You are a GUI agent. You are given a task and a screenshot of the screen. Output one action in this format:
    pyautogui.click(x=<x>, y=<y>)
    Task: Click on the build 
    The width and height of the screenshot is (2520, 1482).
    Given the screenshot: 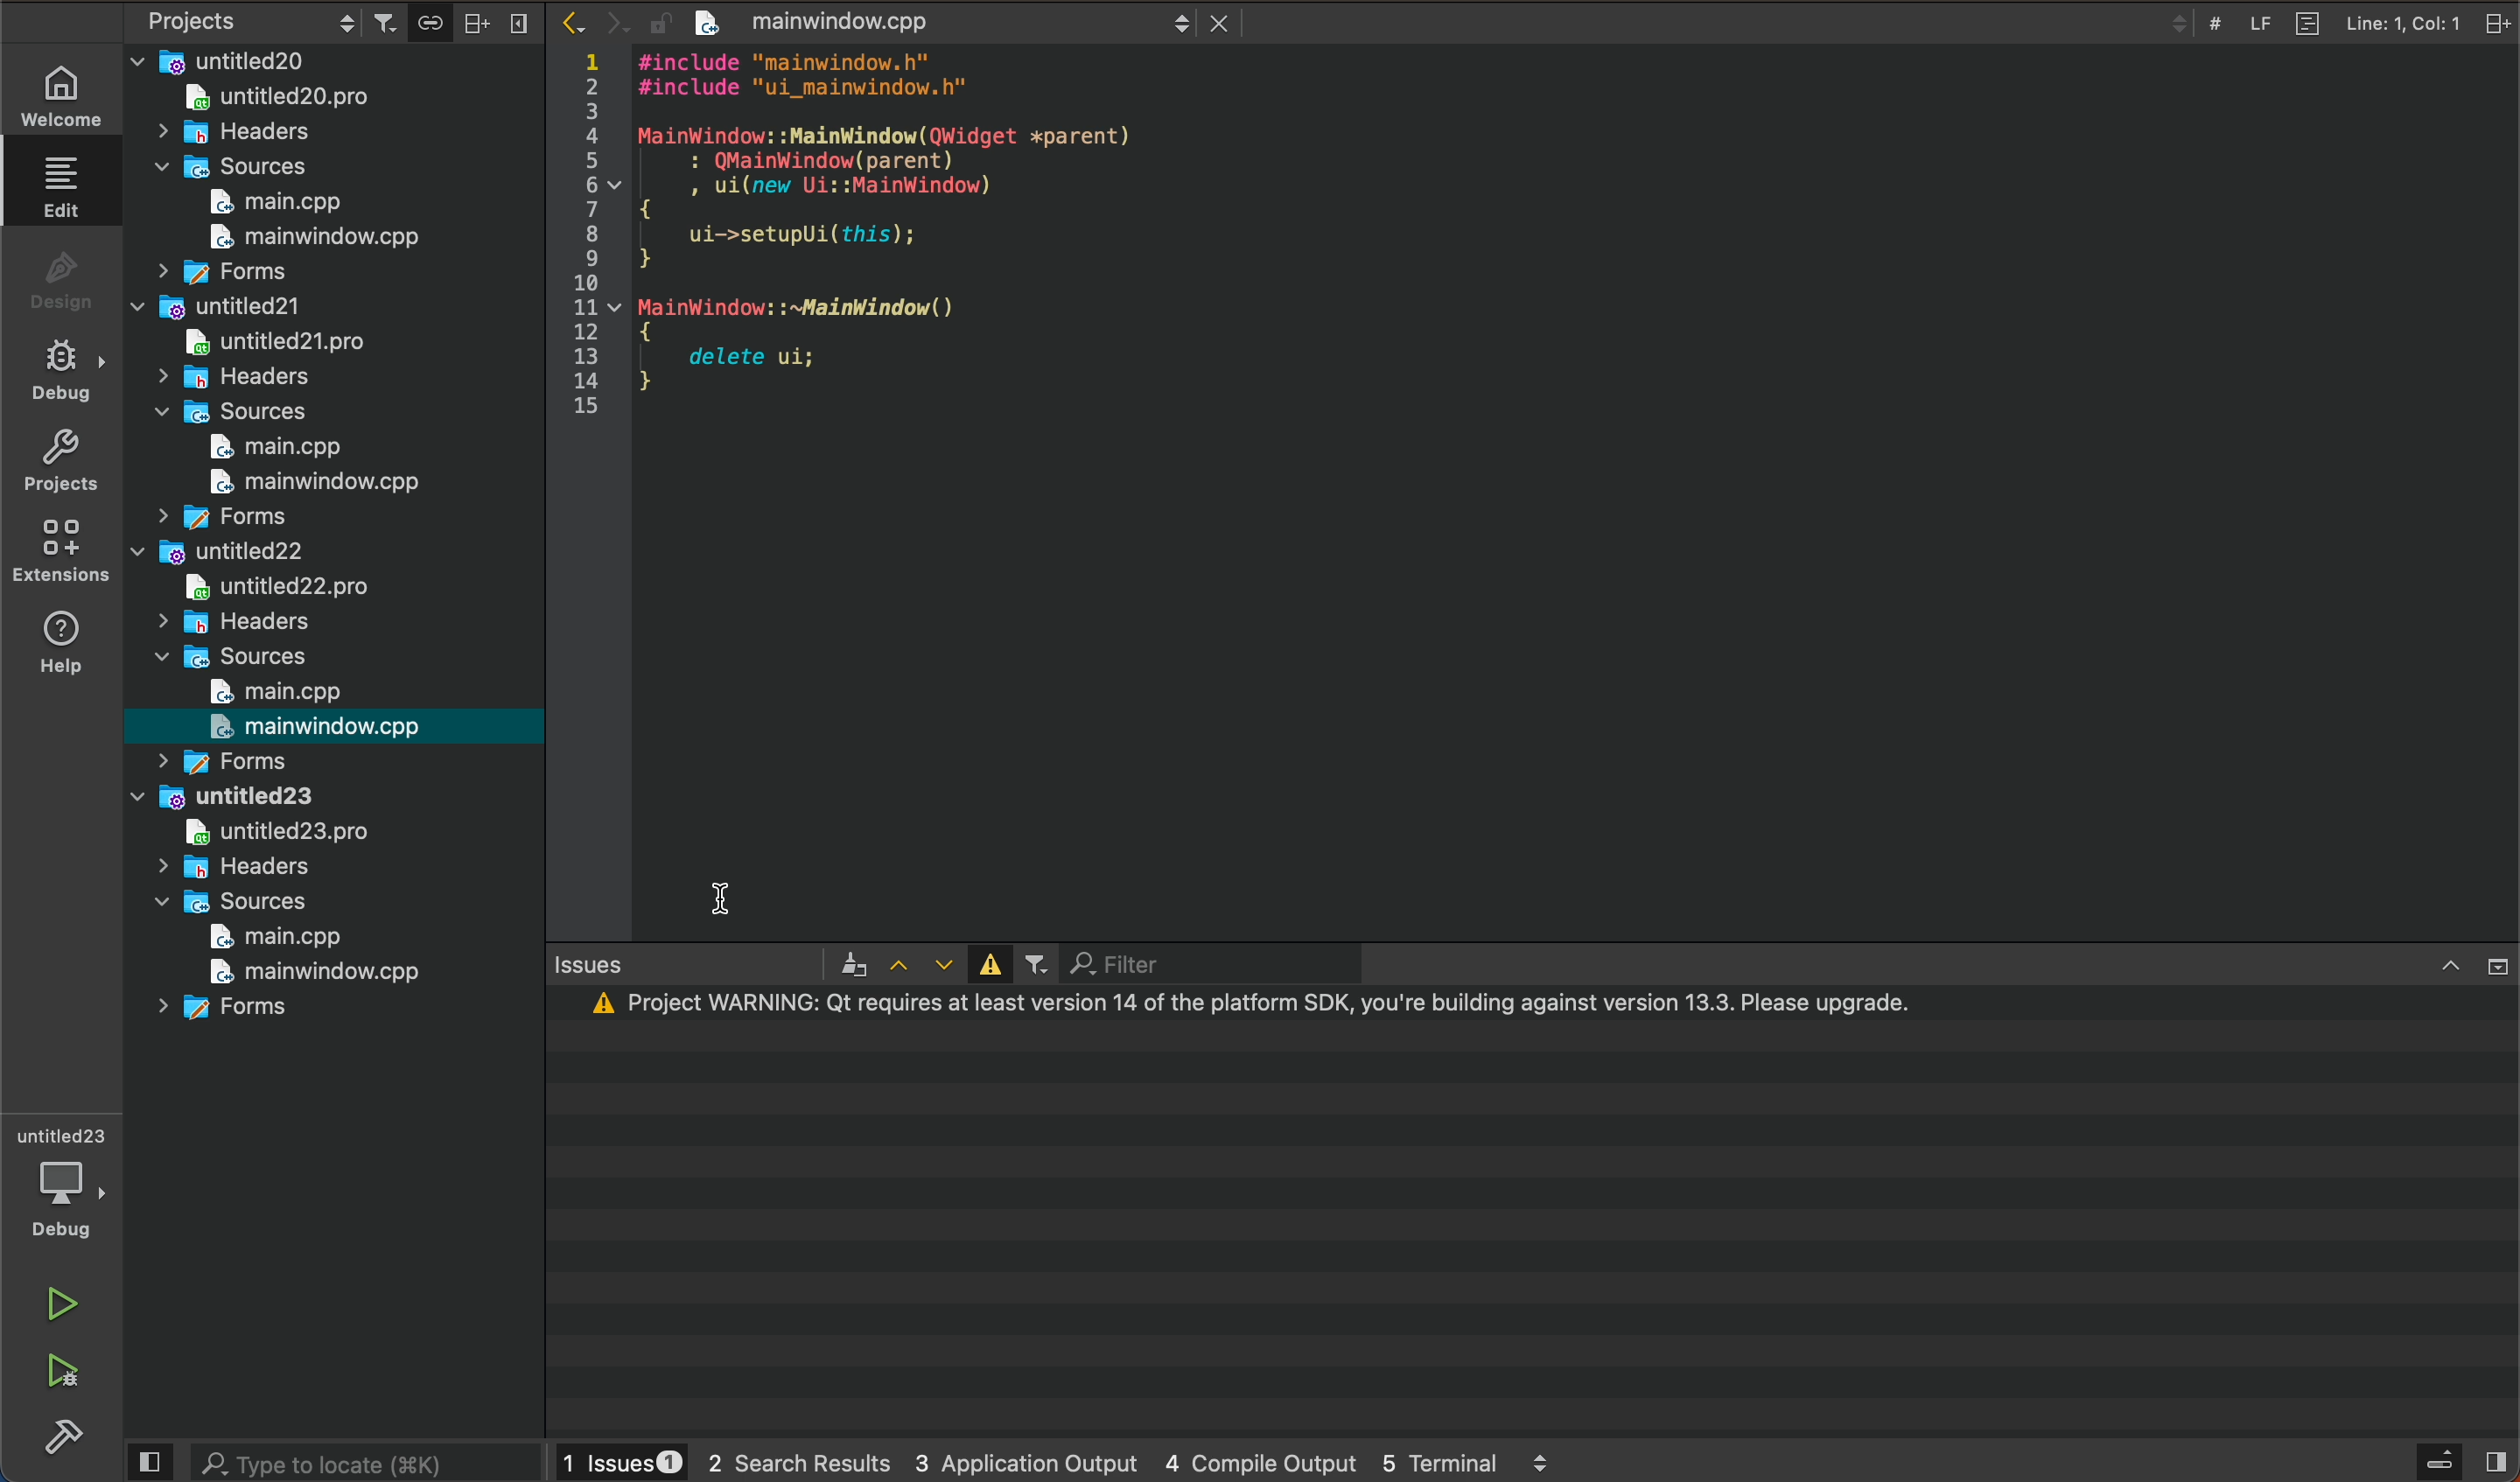 What is the action you would take?
    pyautogui.click(x=59, y=1435)
    